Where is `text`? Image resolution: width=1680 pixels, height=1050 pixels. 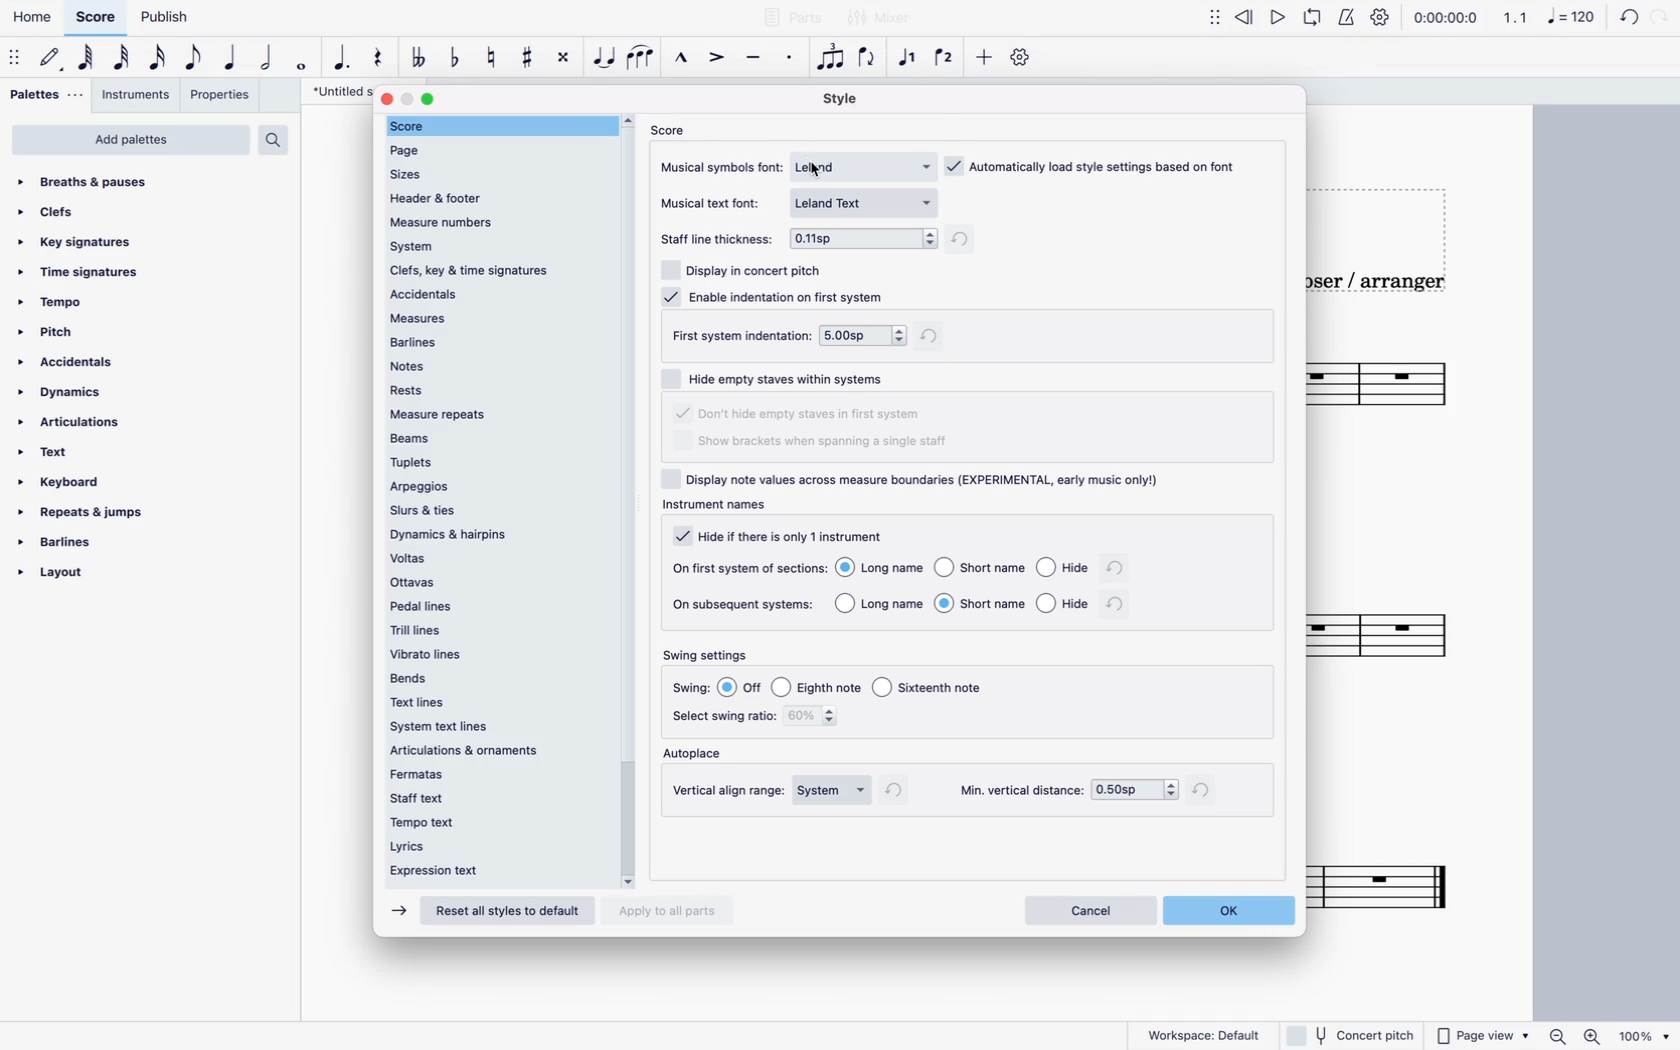
text is located at coordinates (54, 452).